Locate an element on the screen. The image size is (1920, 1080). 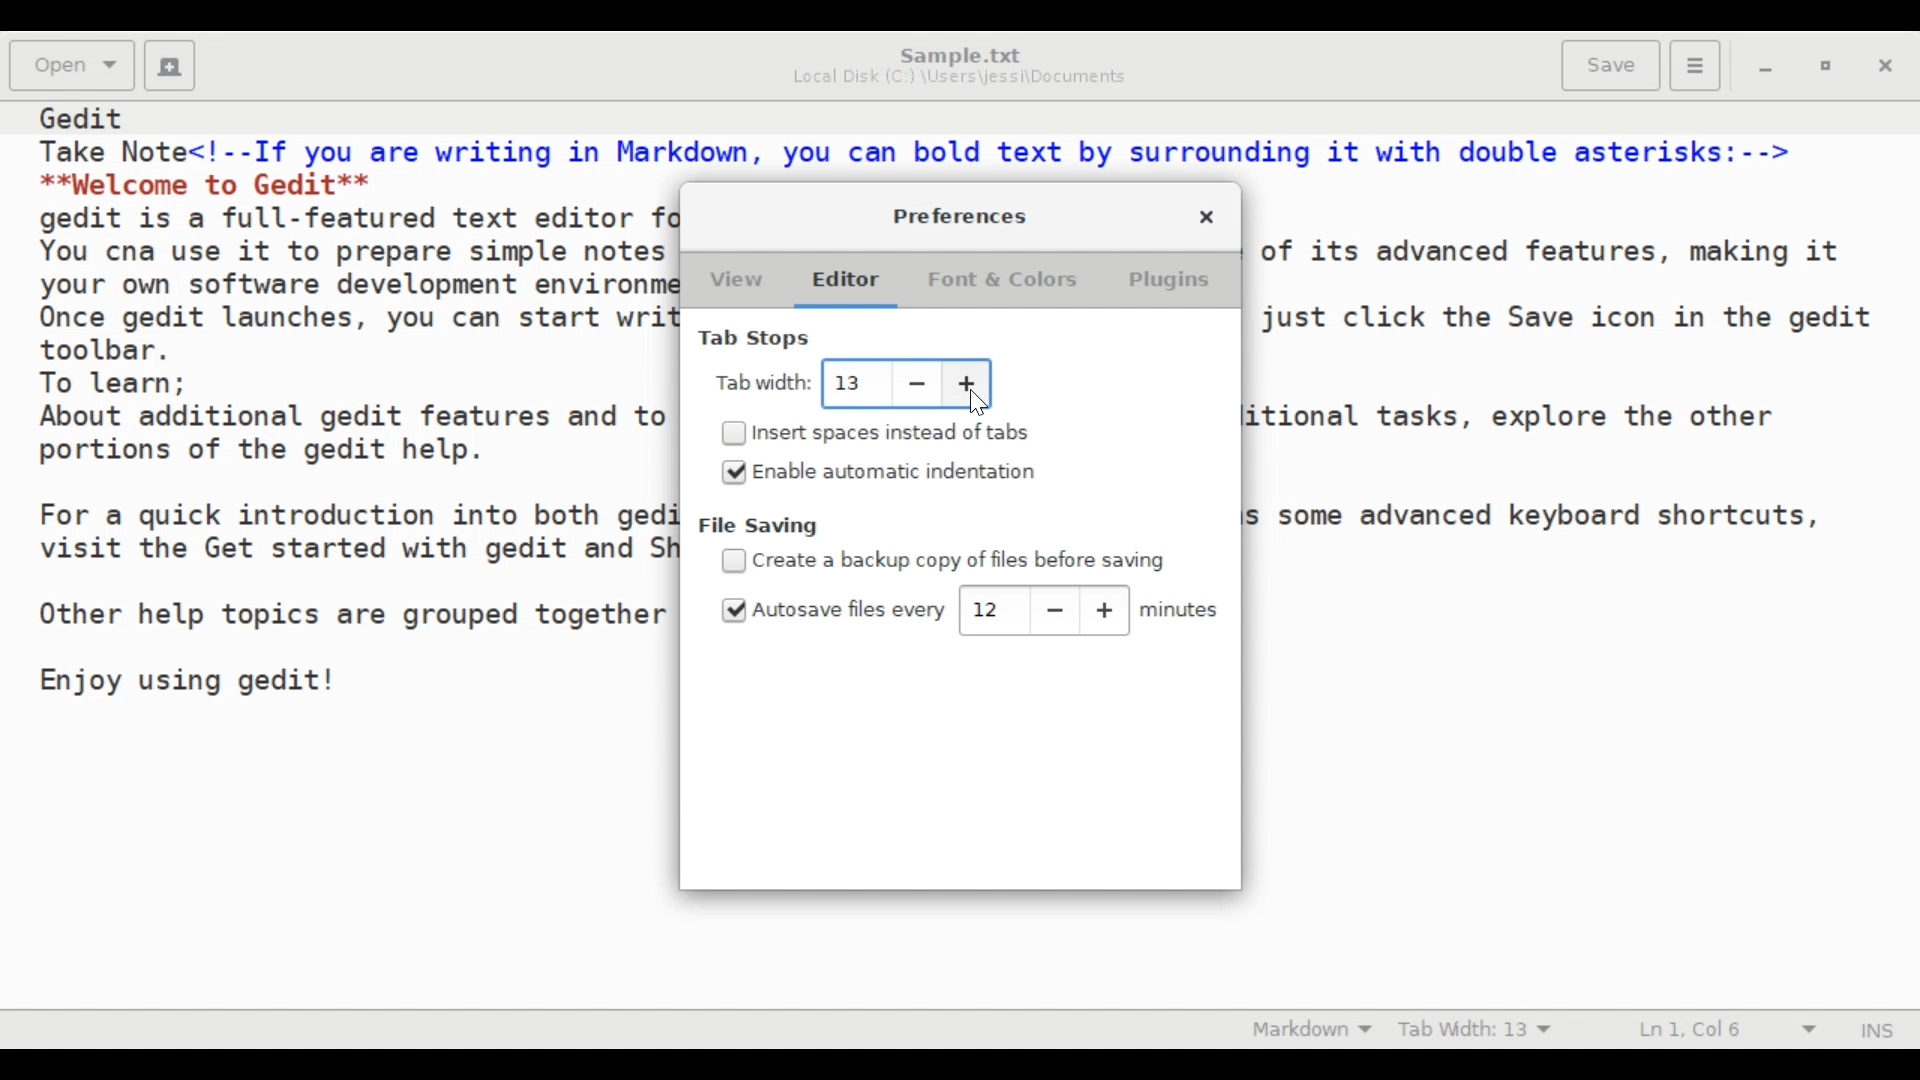
restore is located at coordinates (1831, 70).